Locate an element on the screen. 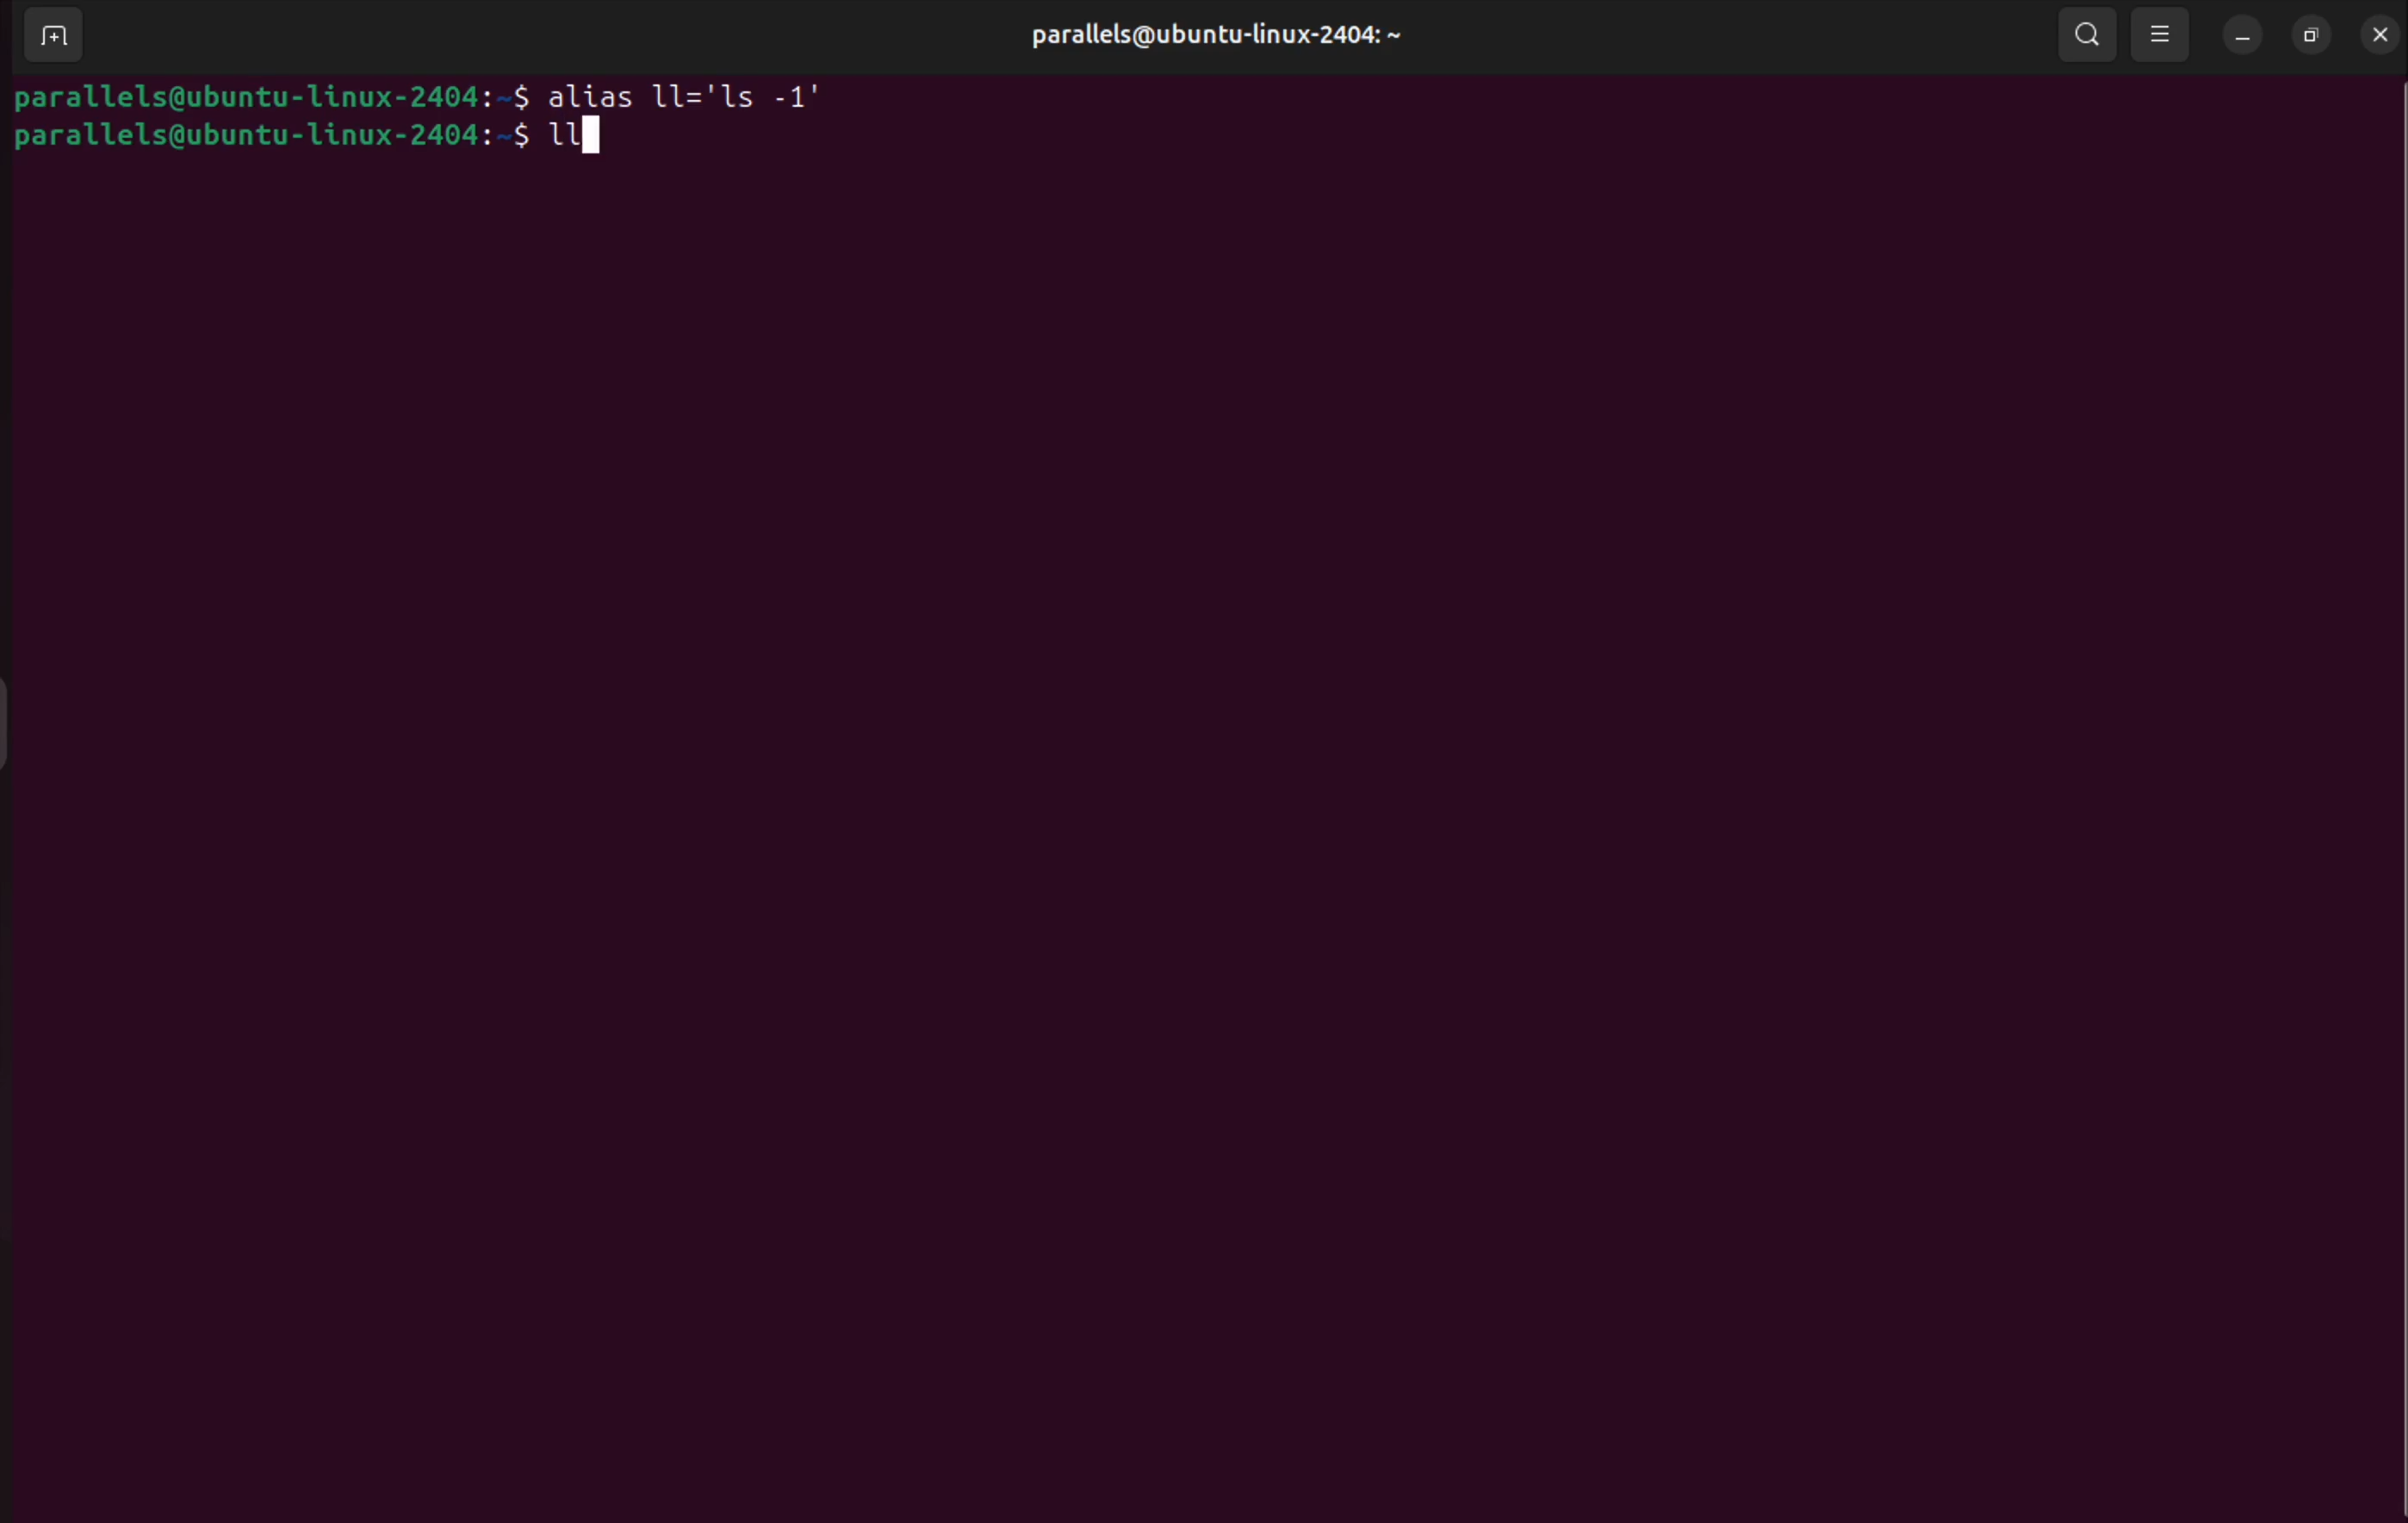 Image resolution: width=2408 pixels, height=1523 pixels. alias 11="ls -1" is located at coordinates (700, 95).